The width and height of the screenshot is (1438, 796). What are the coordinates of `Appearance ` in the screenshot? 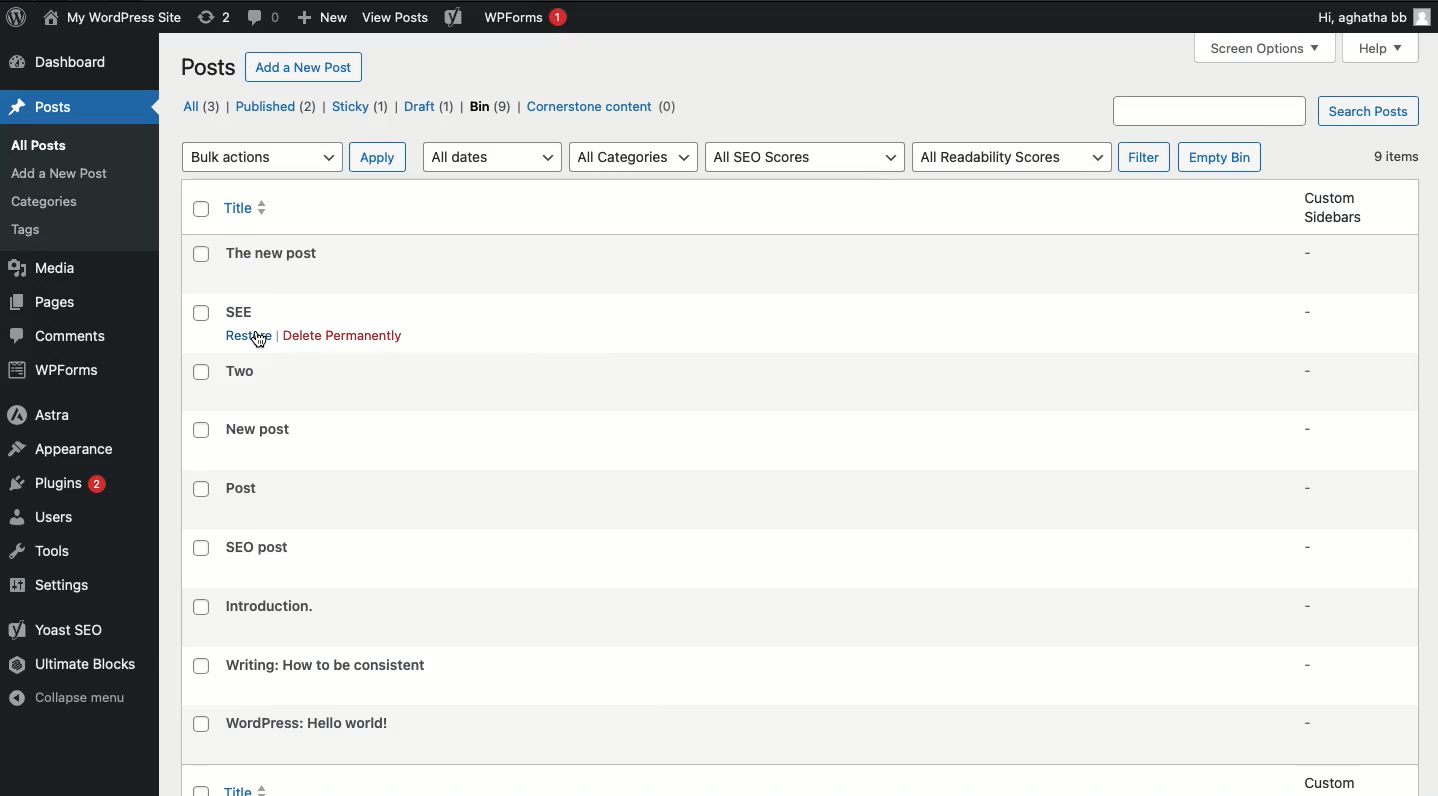 It's located at (62, 451).